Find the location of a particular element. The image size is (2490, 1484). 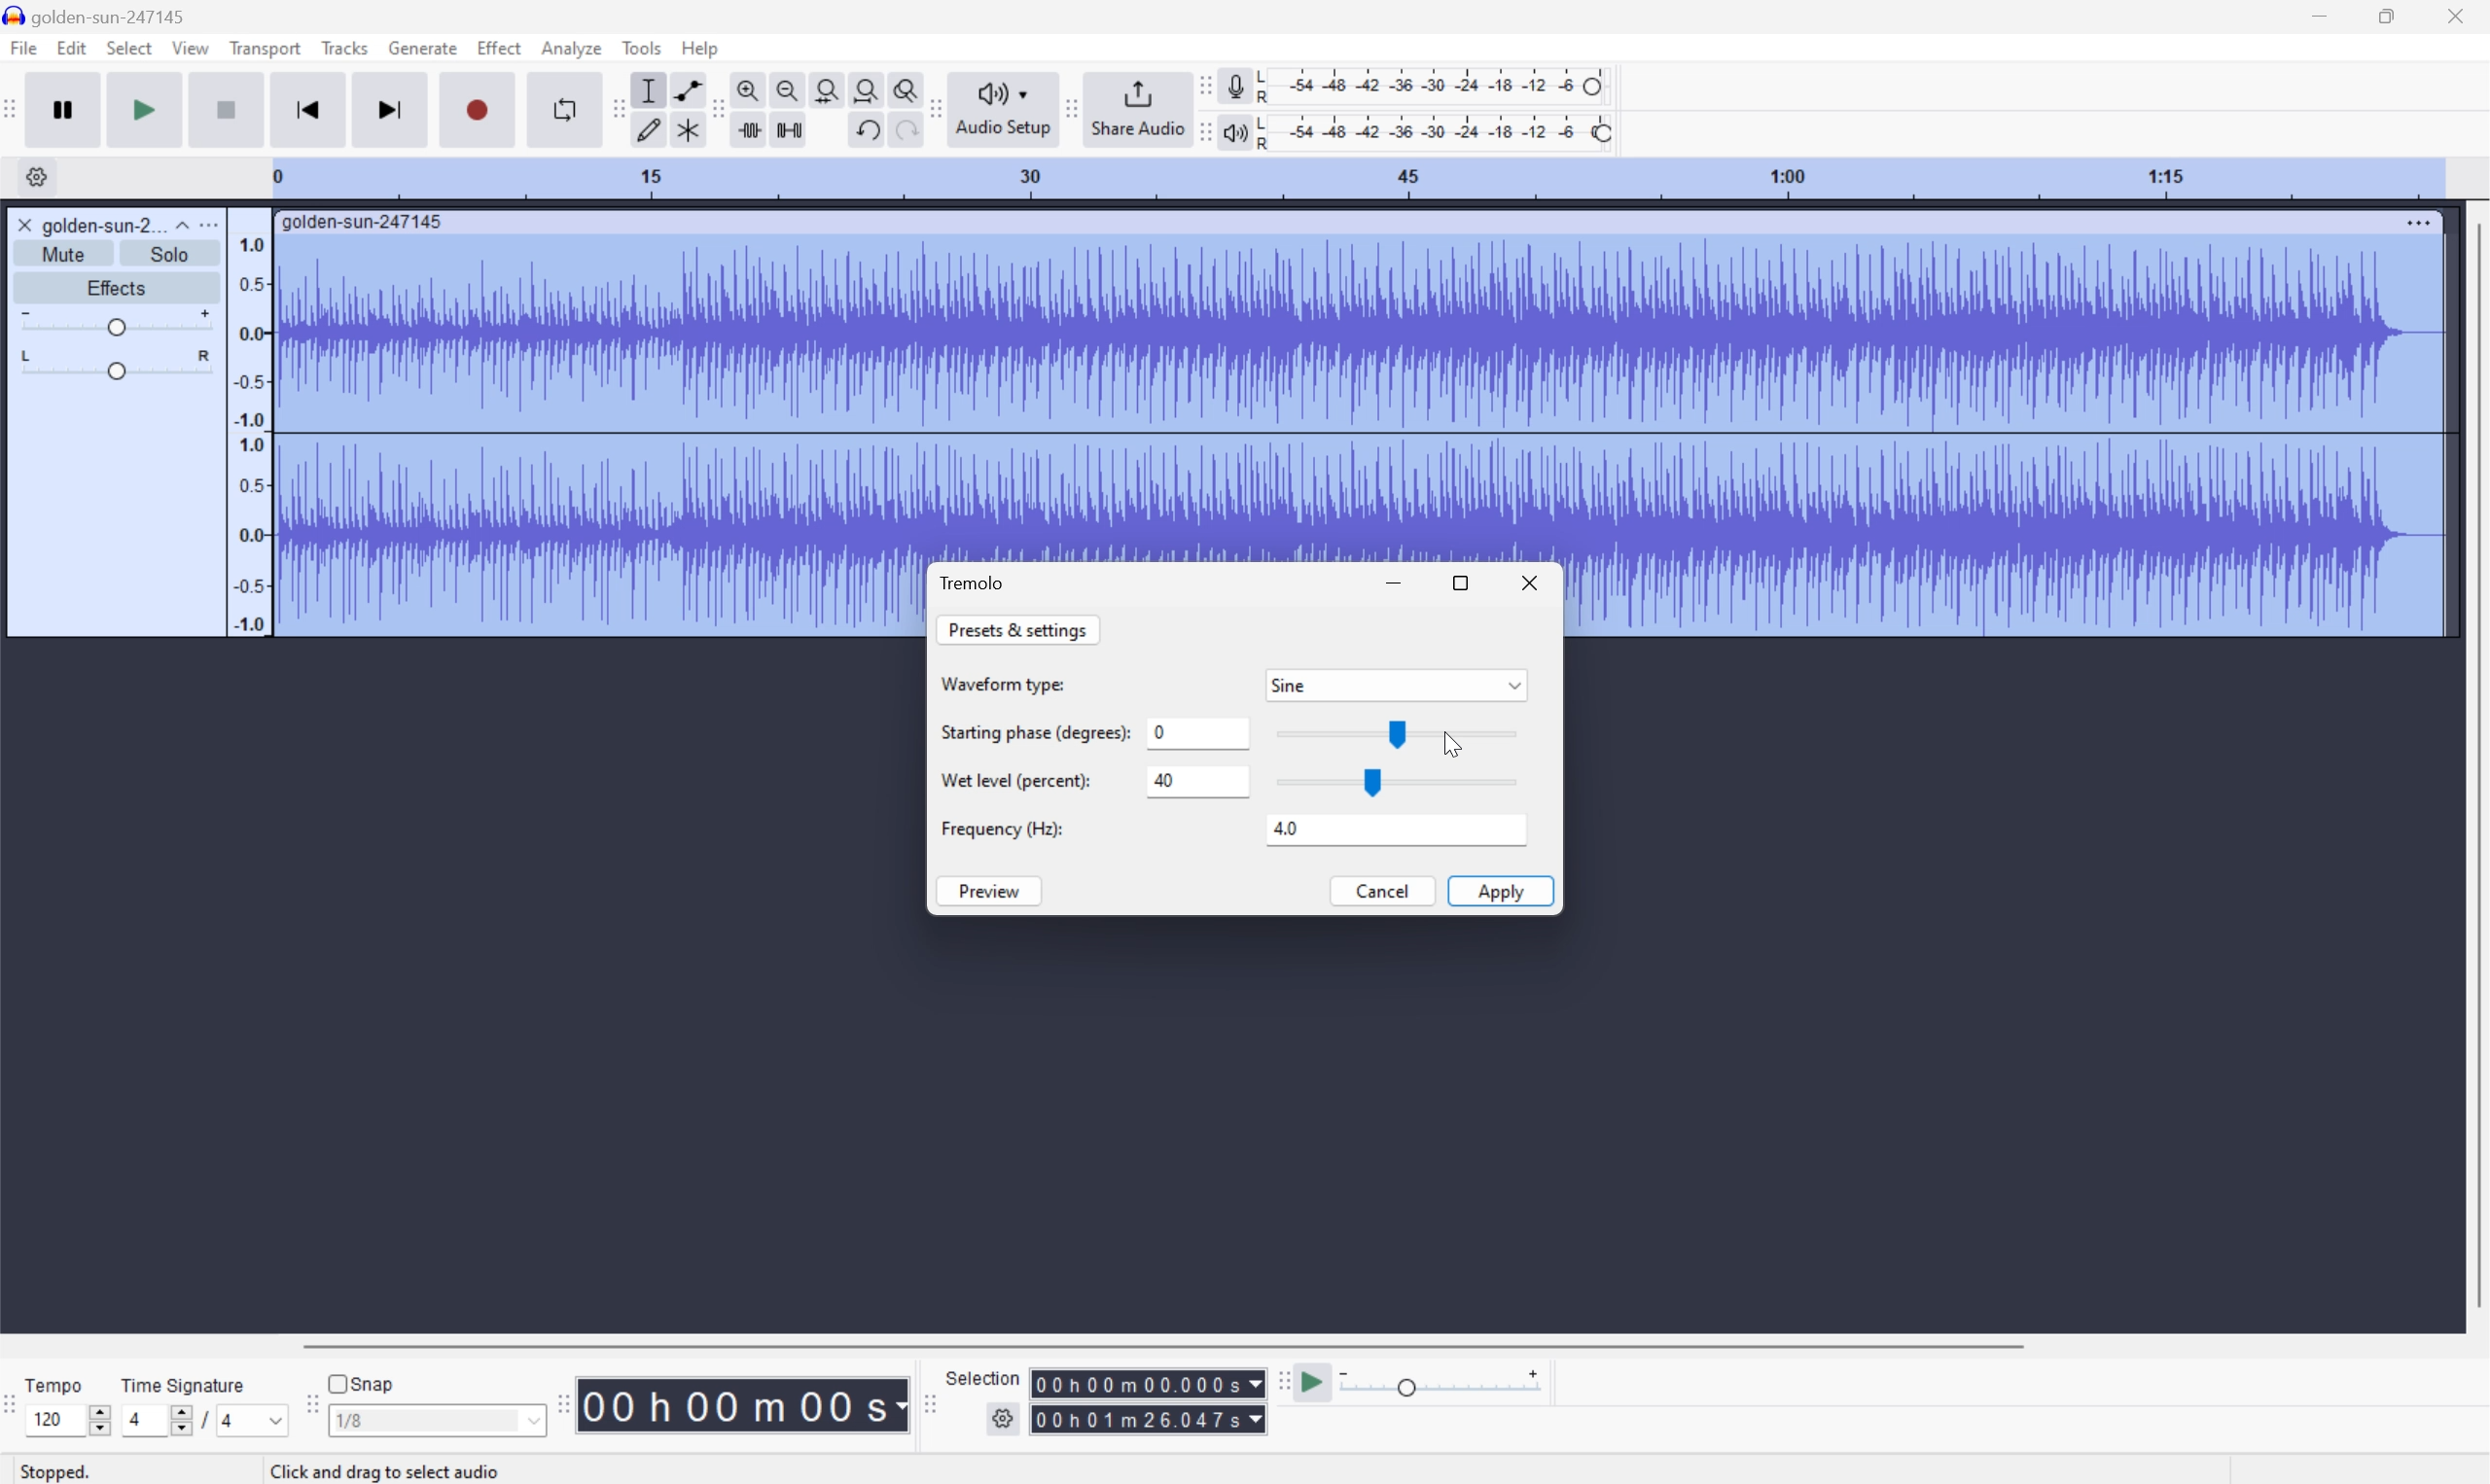

Audacity Time toolbar is located at coordinates (559, 1405).